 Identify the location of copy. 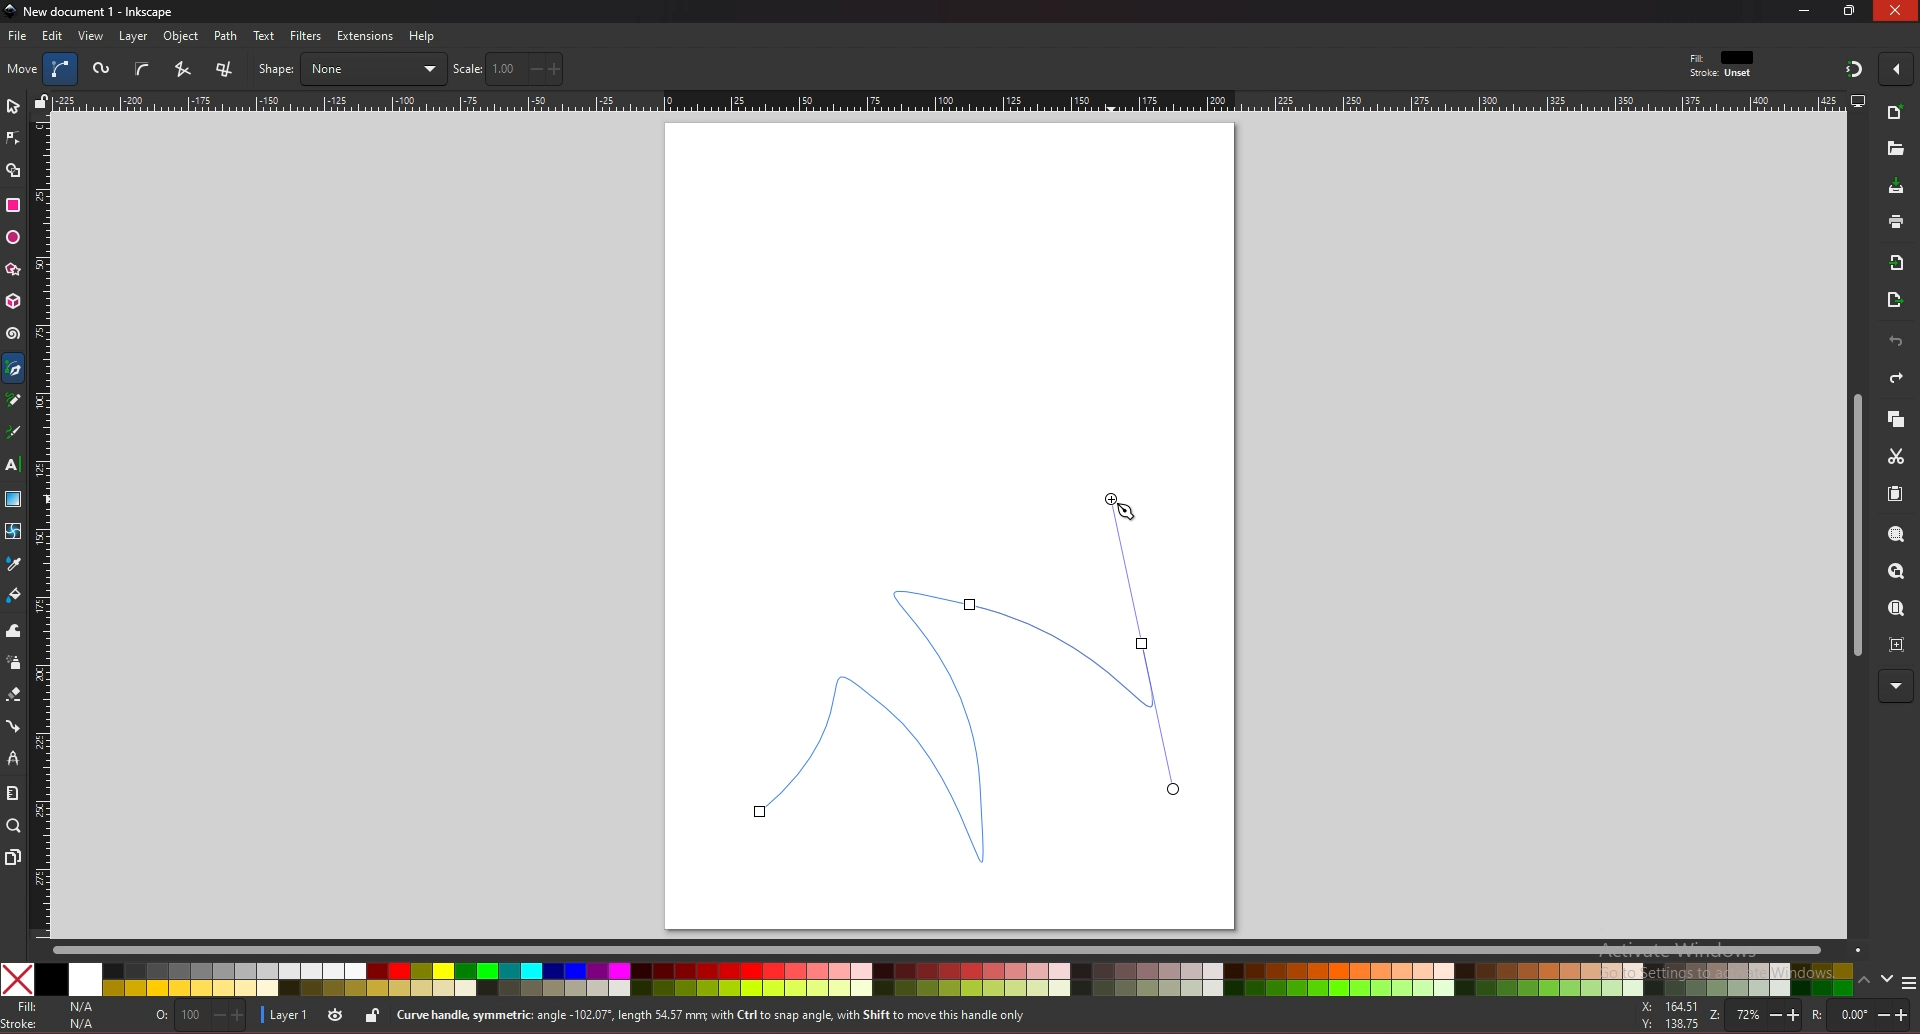
(1895, 420).